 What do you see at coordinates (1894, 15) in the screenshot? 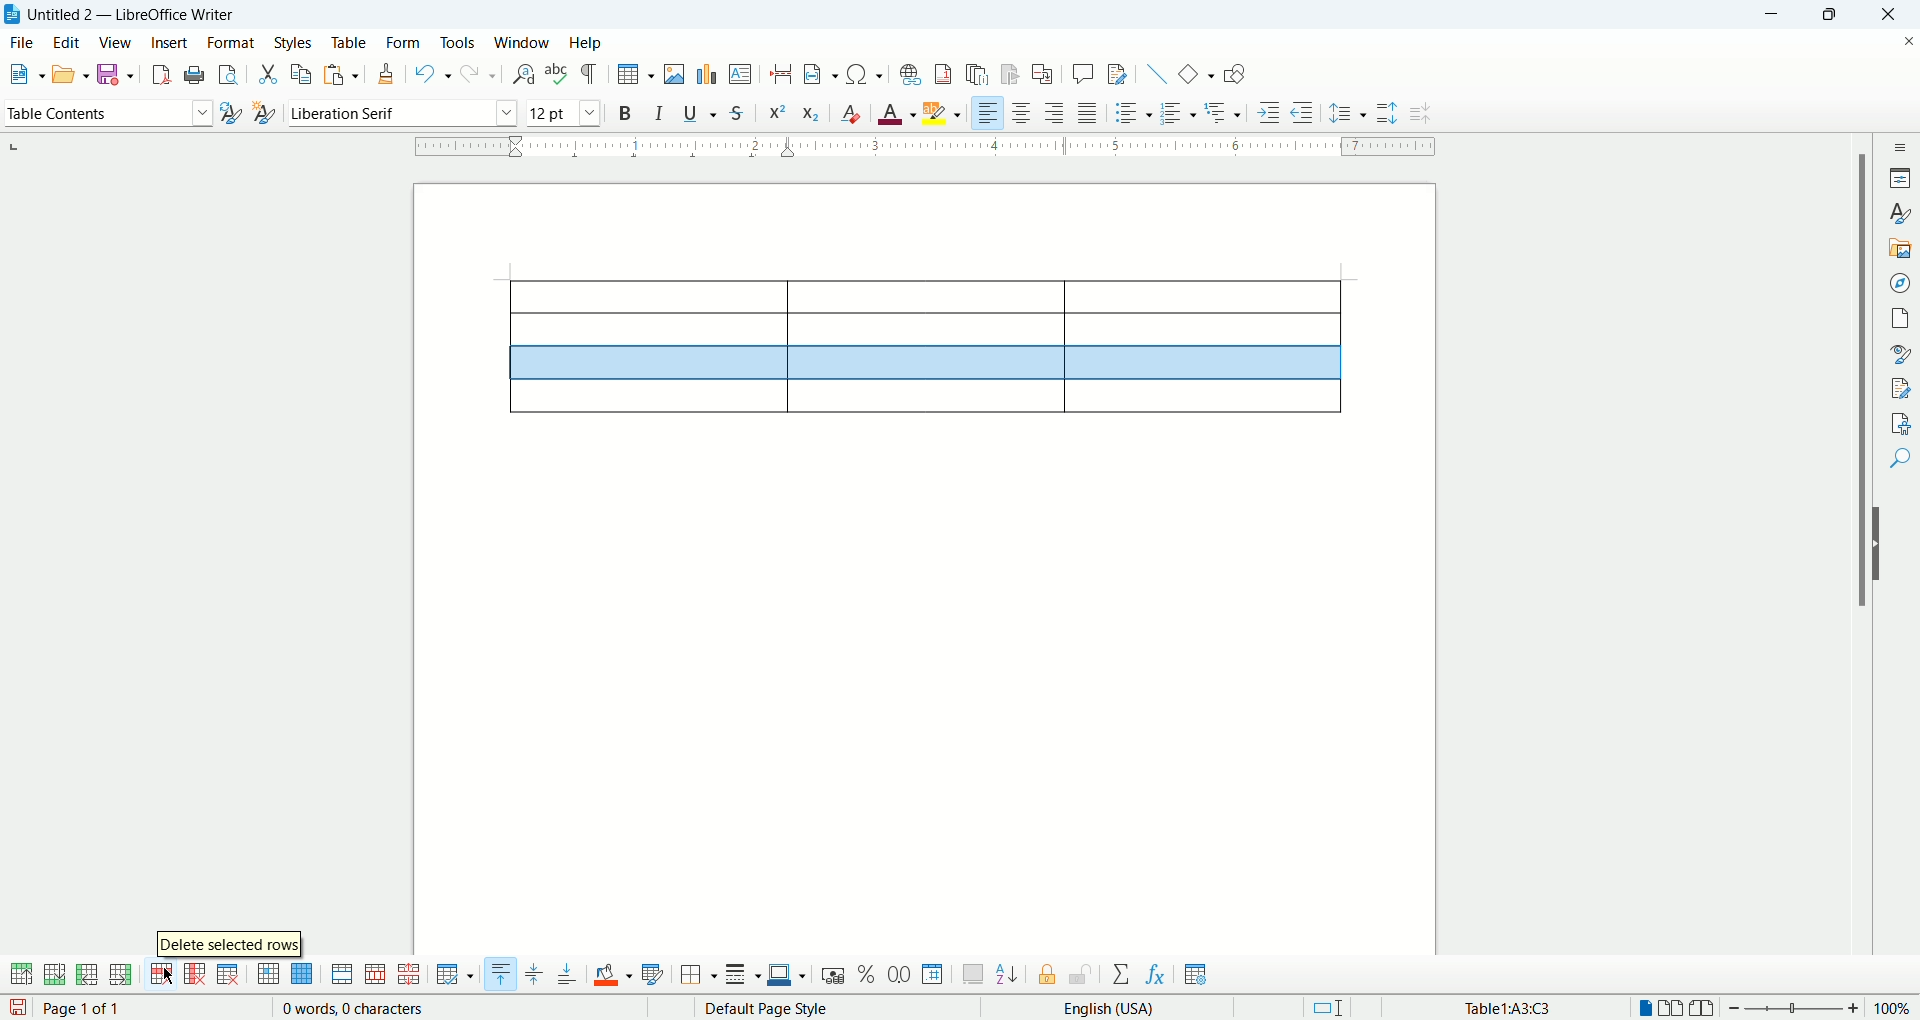
I see `close` at bounding box center [1894, 15].